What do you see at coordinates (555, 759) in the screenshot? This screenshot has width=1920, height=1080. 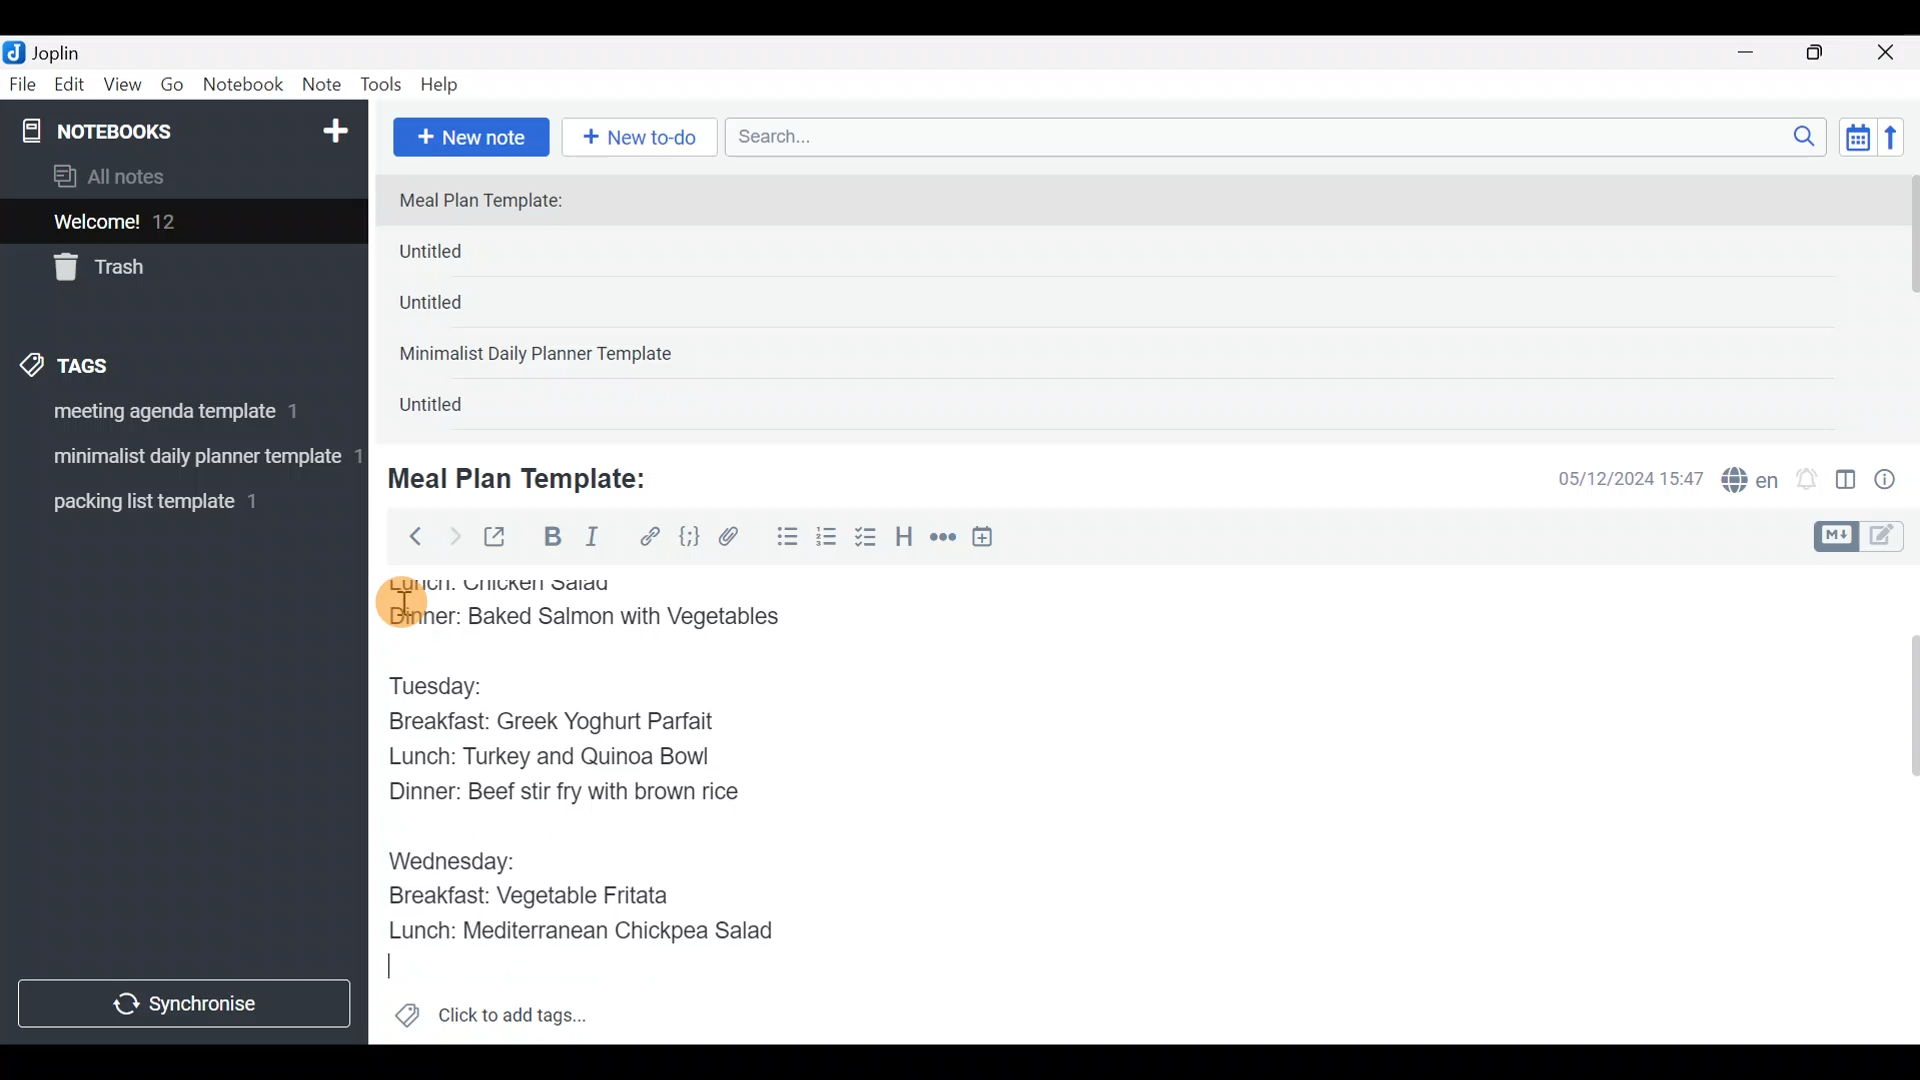 I see `Lunch: Turkey and Quinoa Bowl` at bounding box center [555, 759].